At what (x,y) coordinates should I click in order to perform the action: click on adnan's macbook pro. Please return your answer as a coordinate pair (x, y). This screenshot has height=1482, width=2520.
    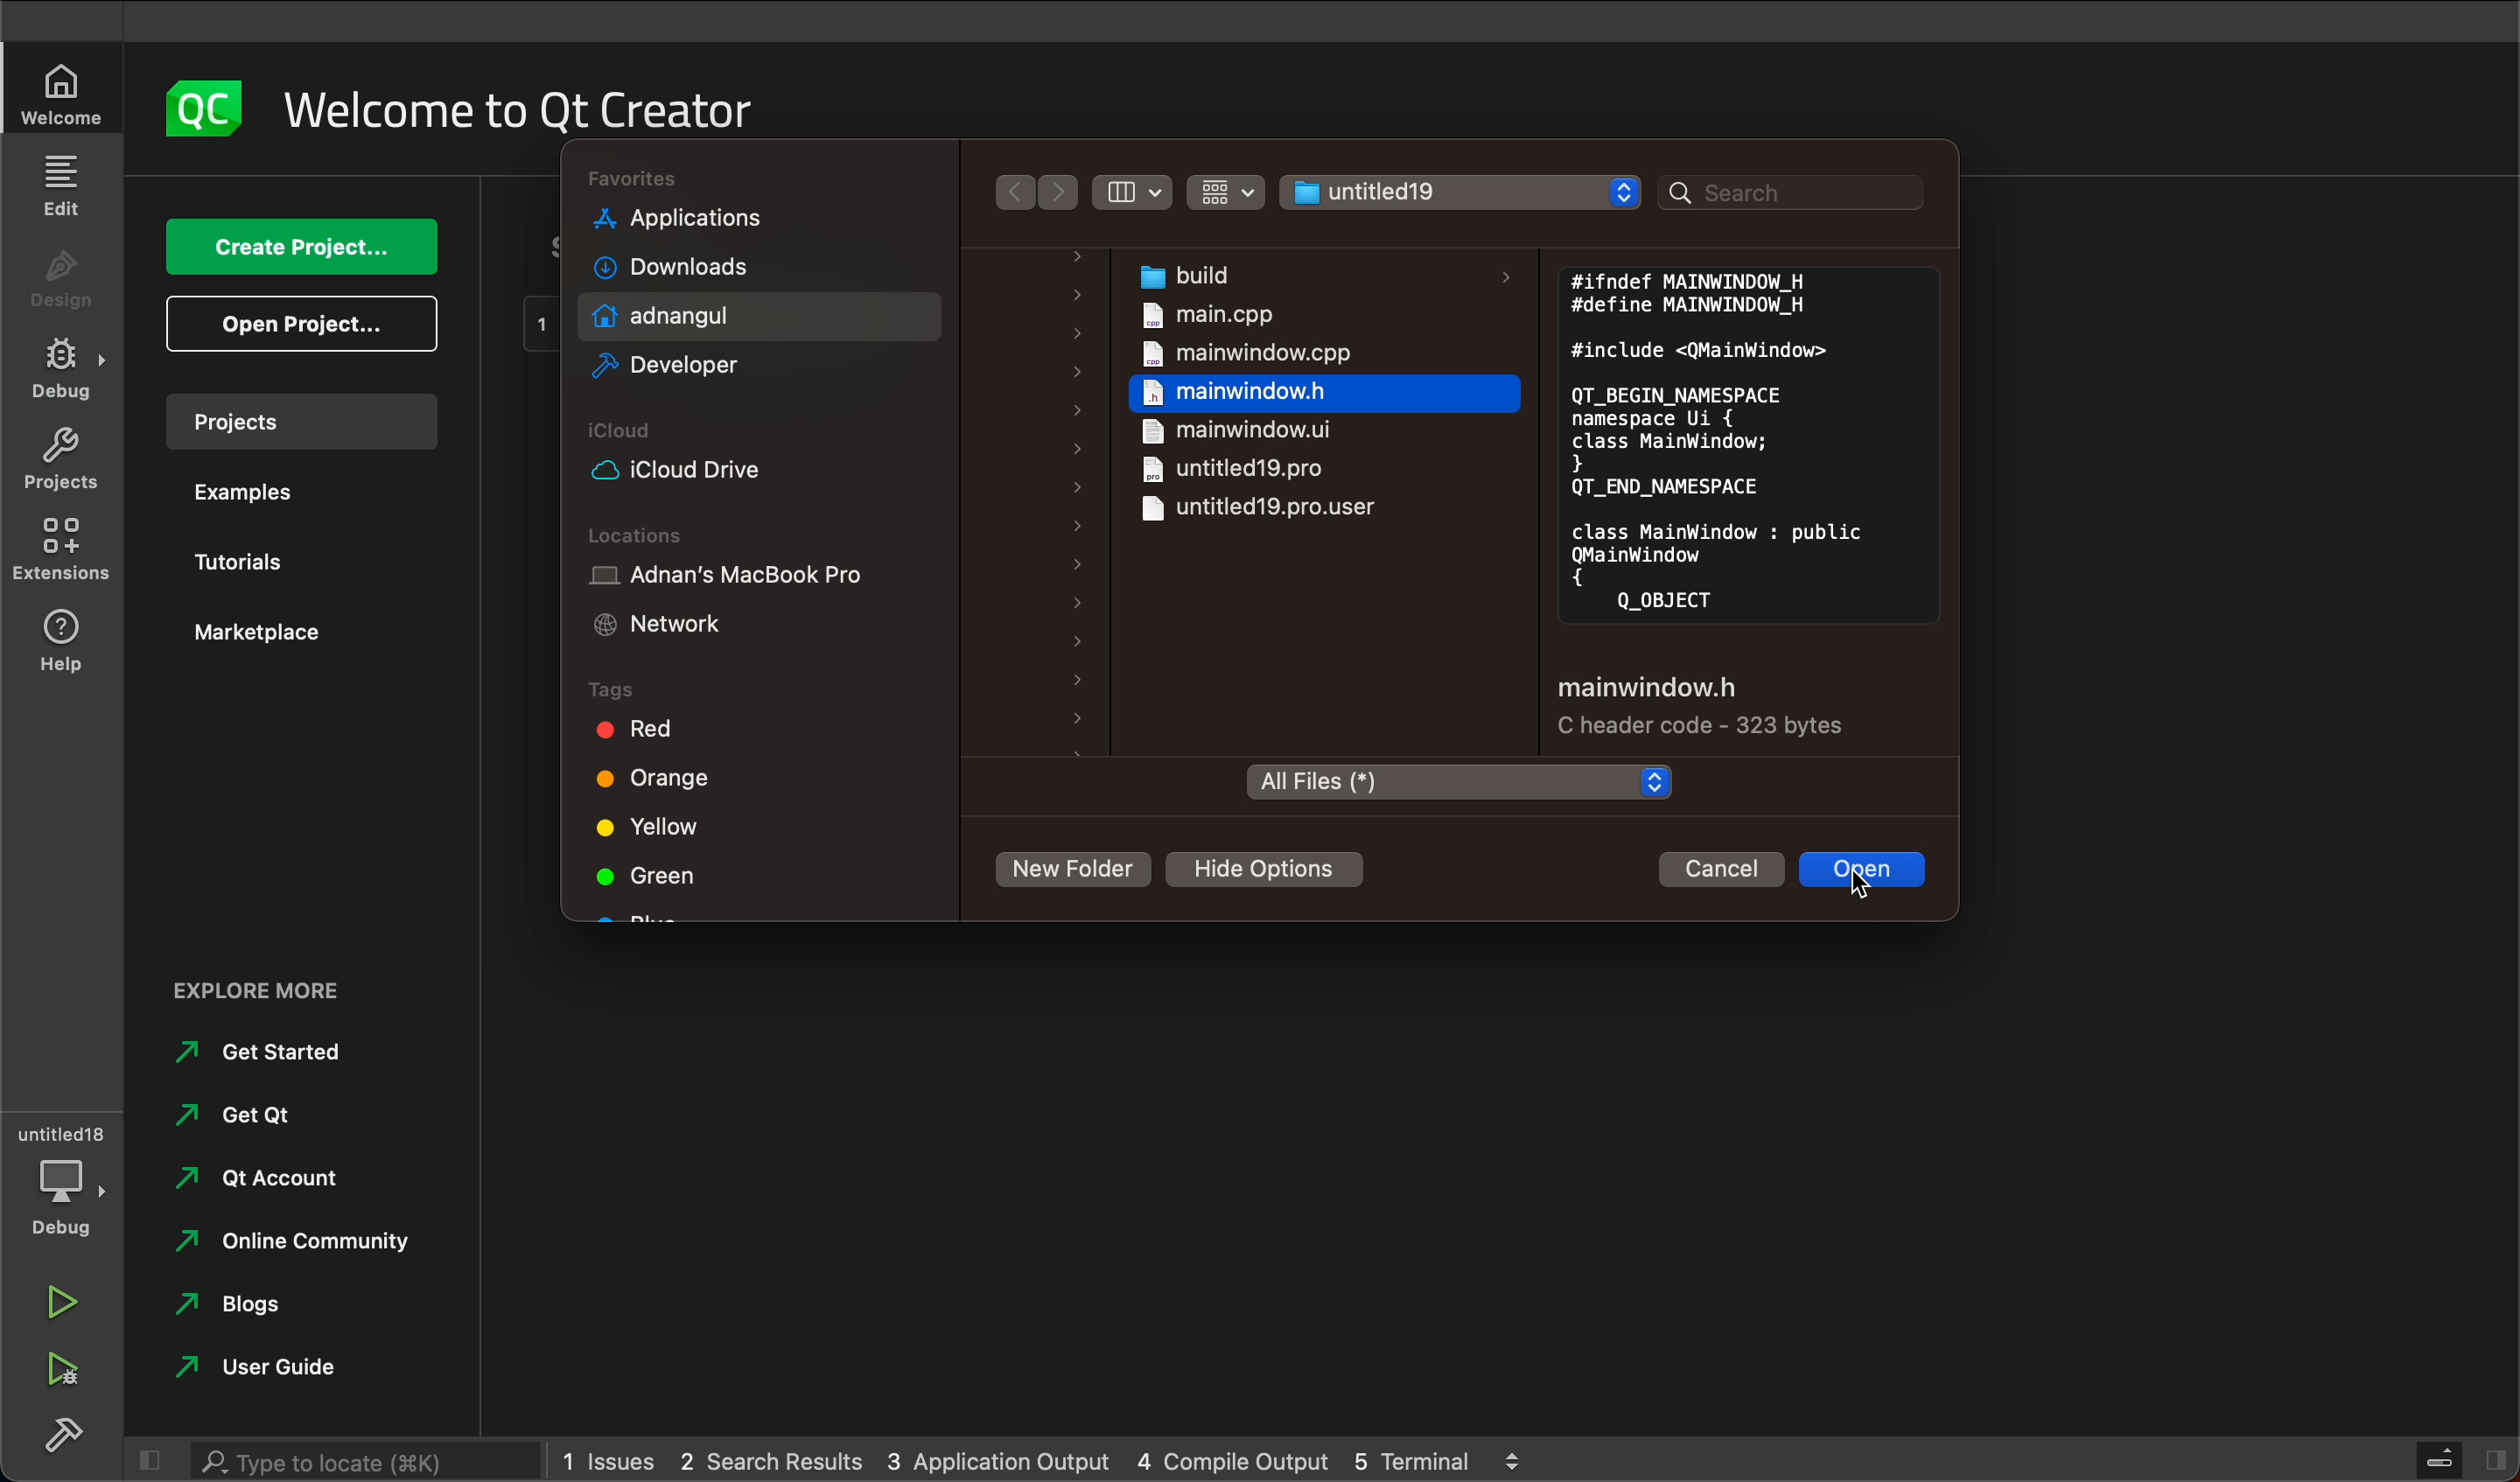
    Looking at the image, I should click on (757, 579).